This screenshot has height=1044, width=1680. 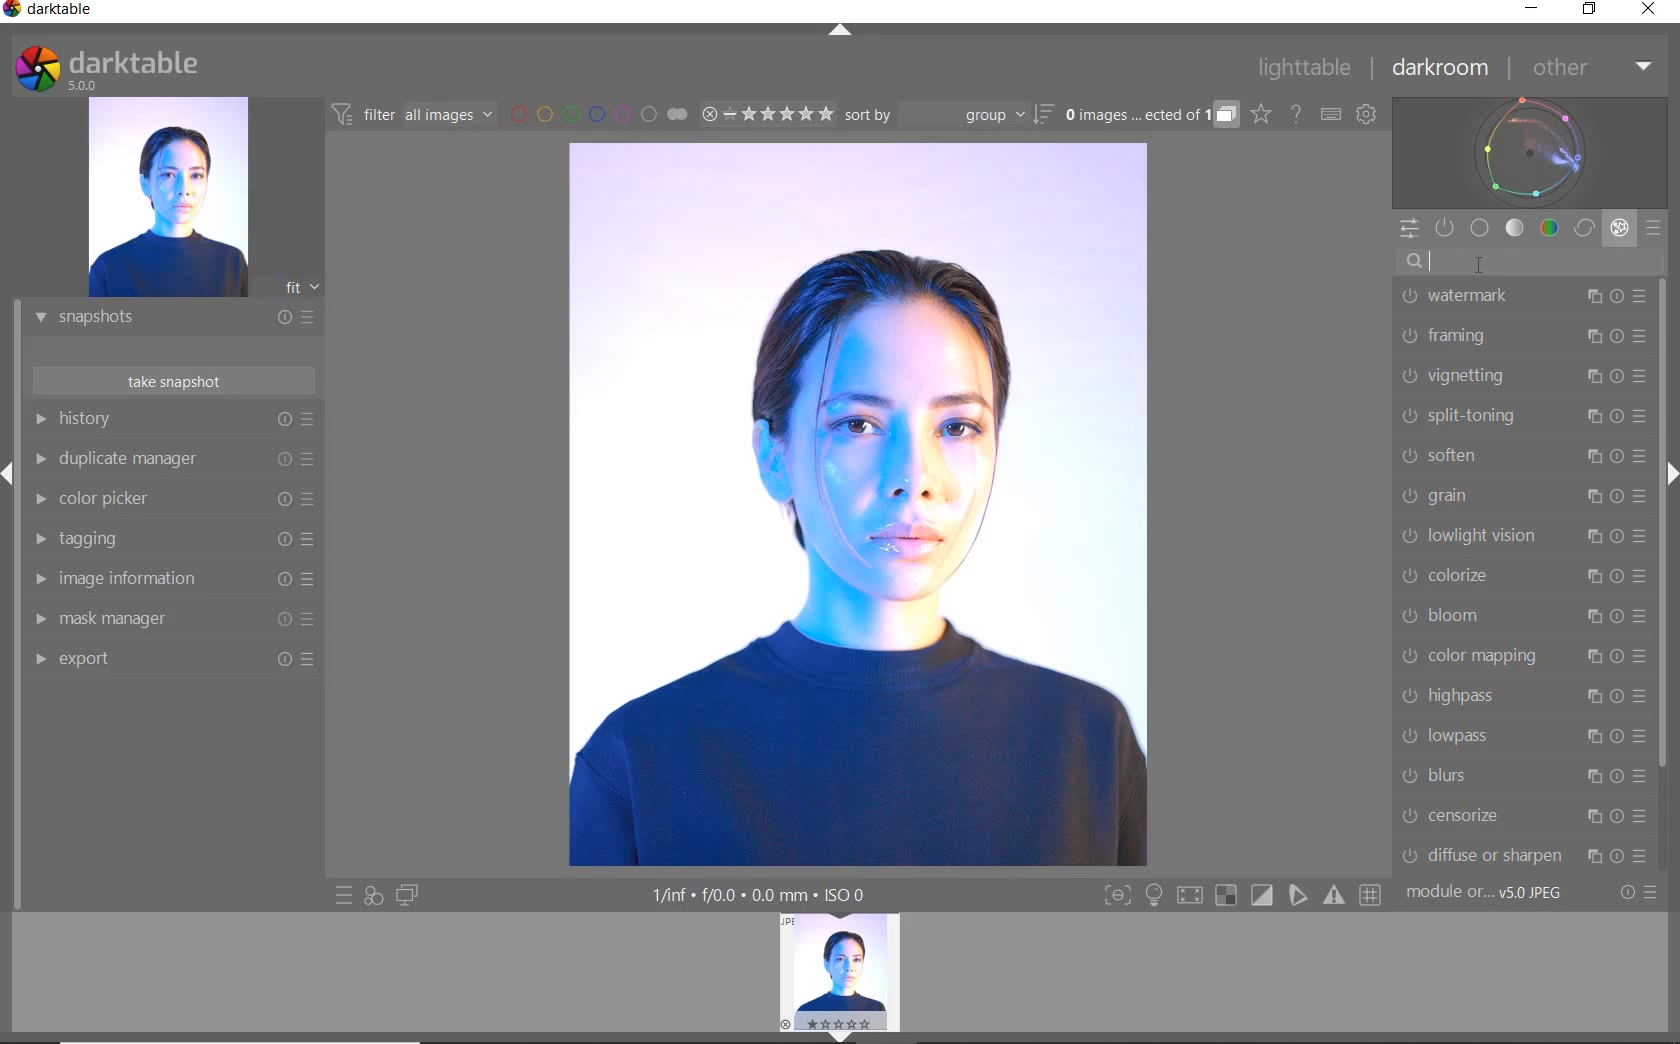 What do you see at coordinates (599, 113) in the screenshot?
I see `FILTER BY IMAGE COLOR LABEL` at bounding box center [599, 113].